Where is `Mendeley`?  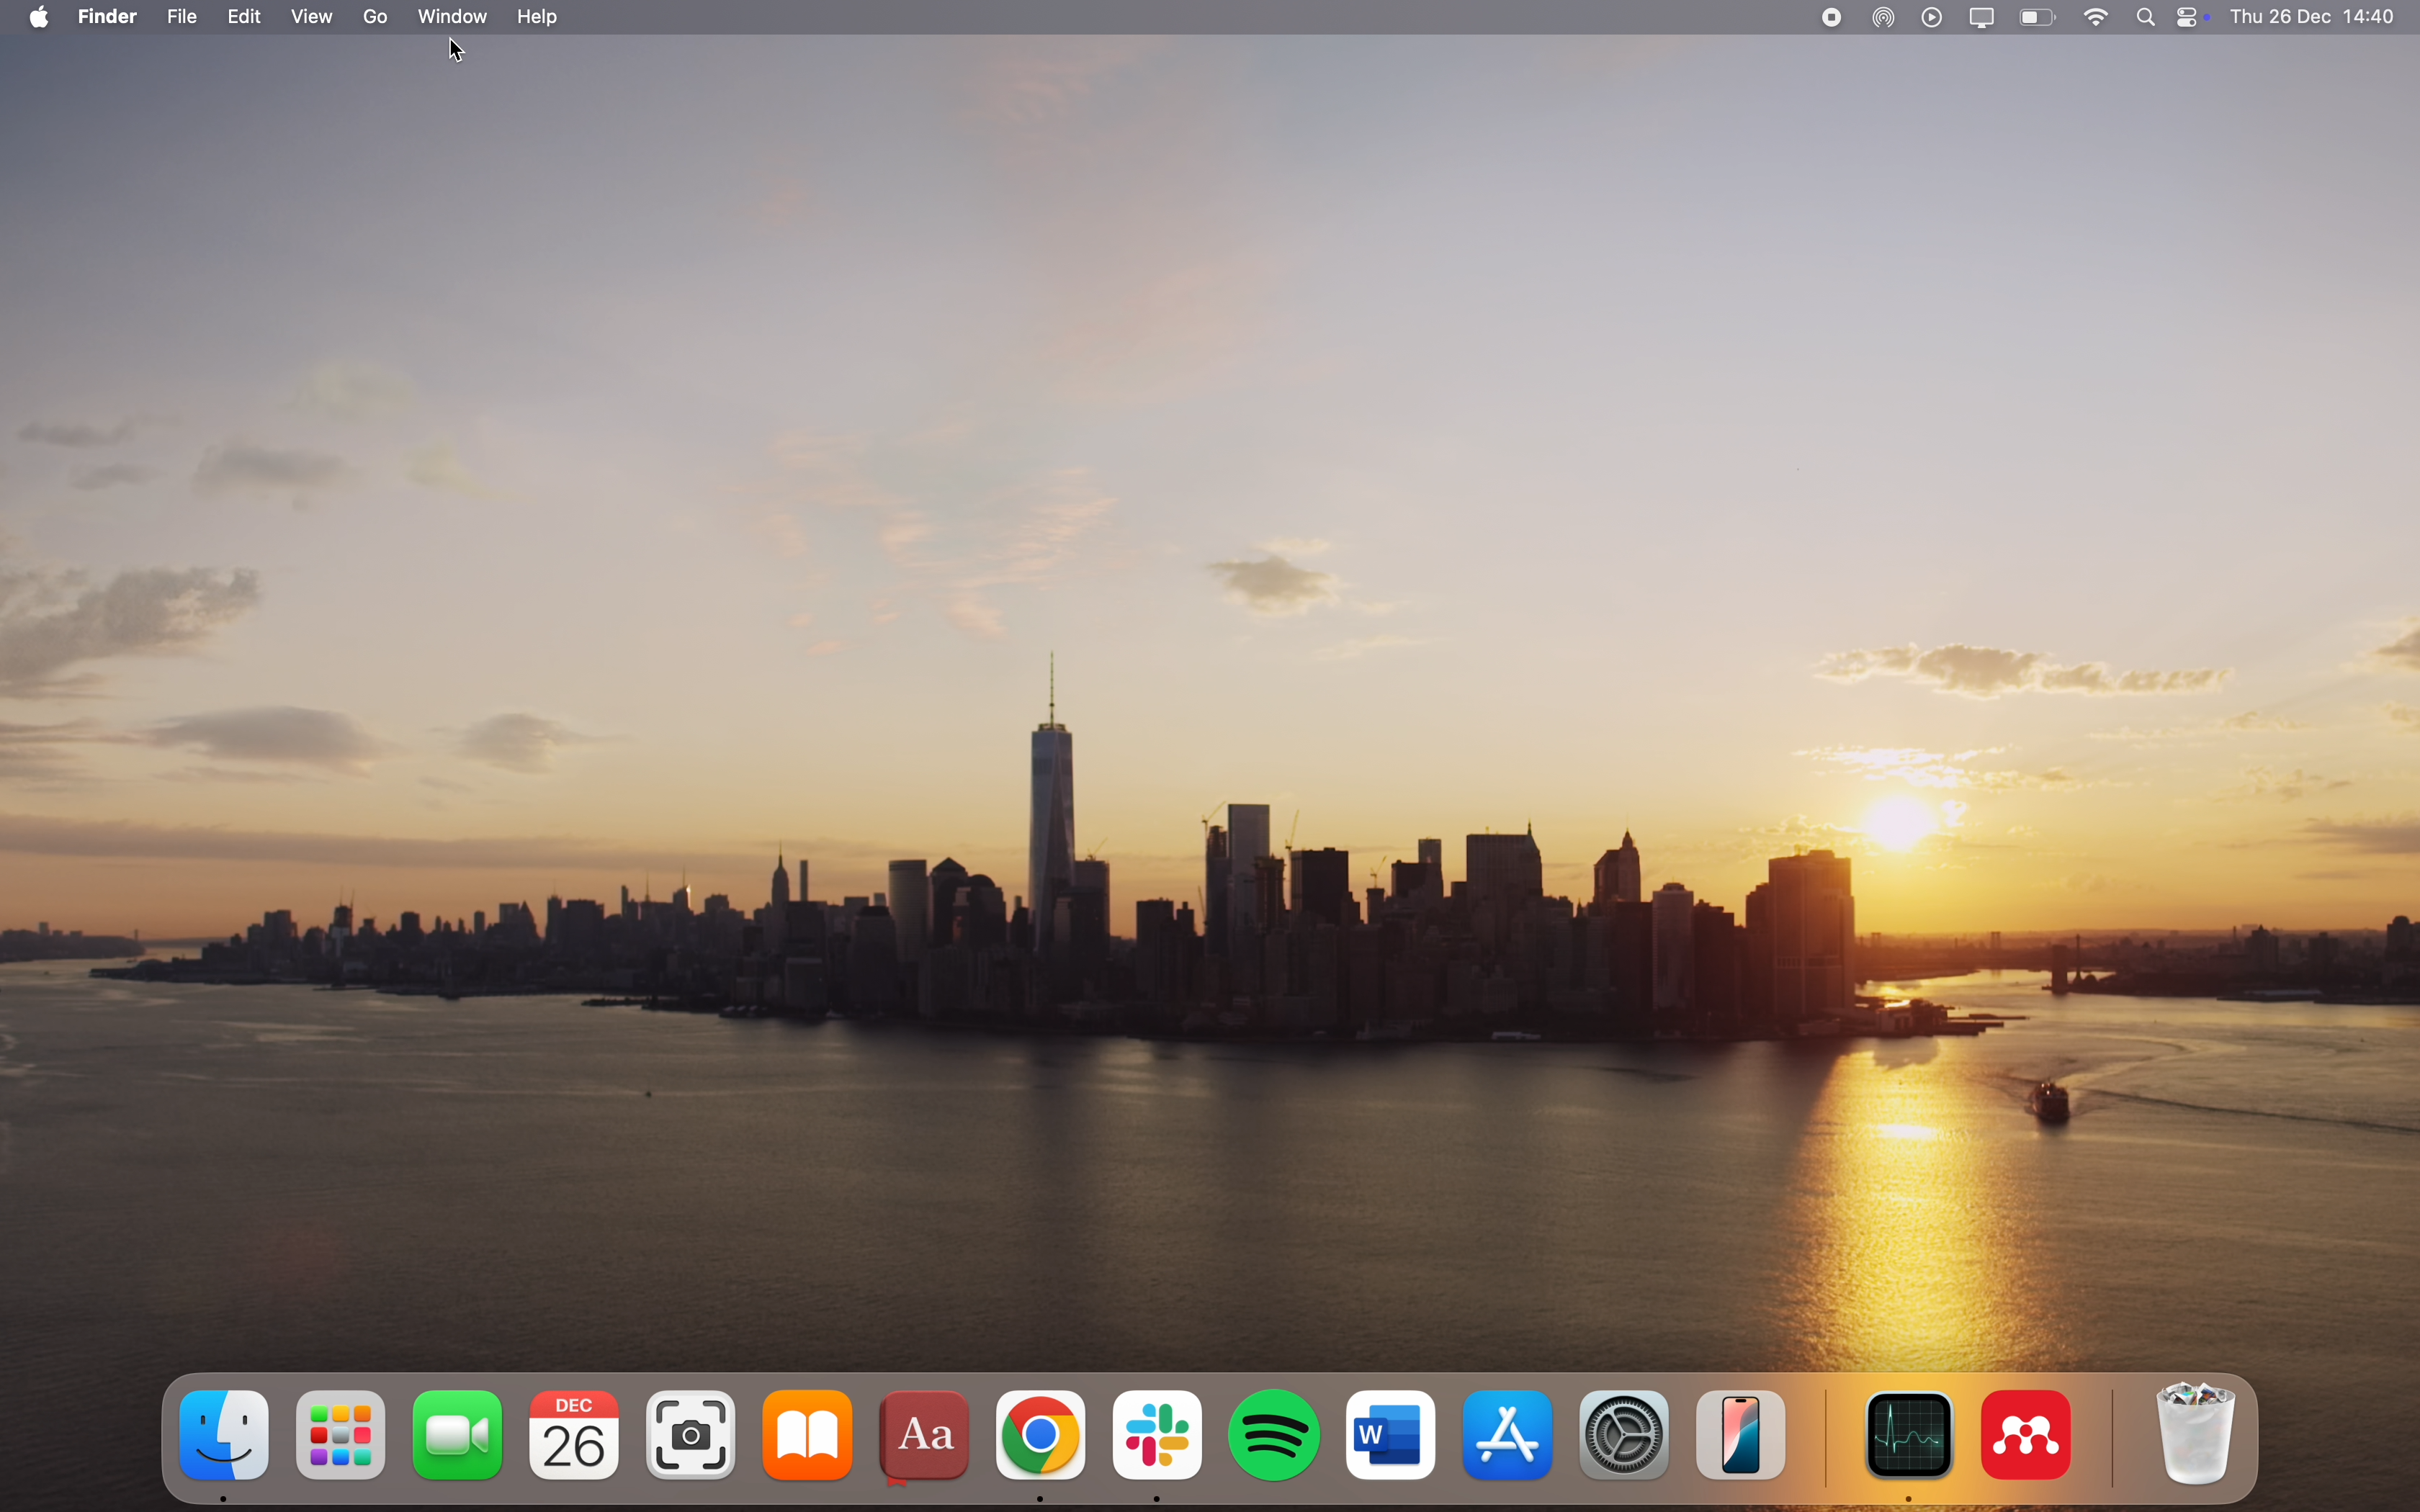
Mendeley is located at coordinates (2028, 1433).